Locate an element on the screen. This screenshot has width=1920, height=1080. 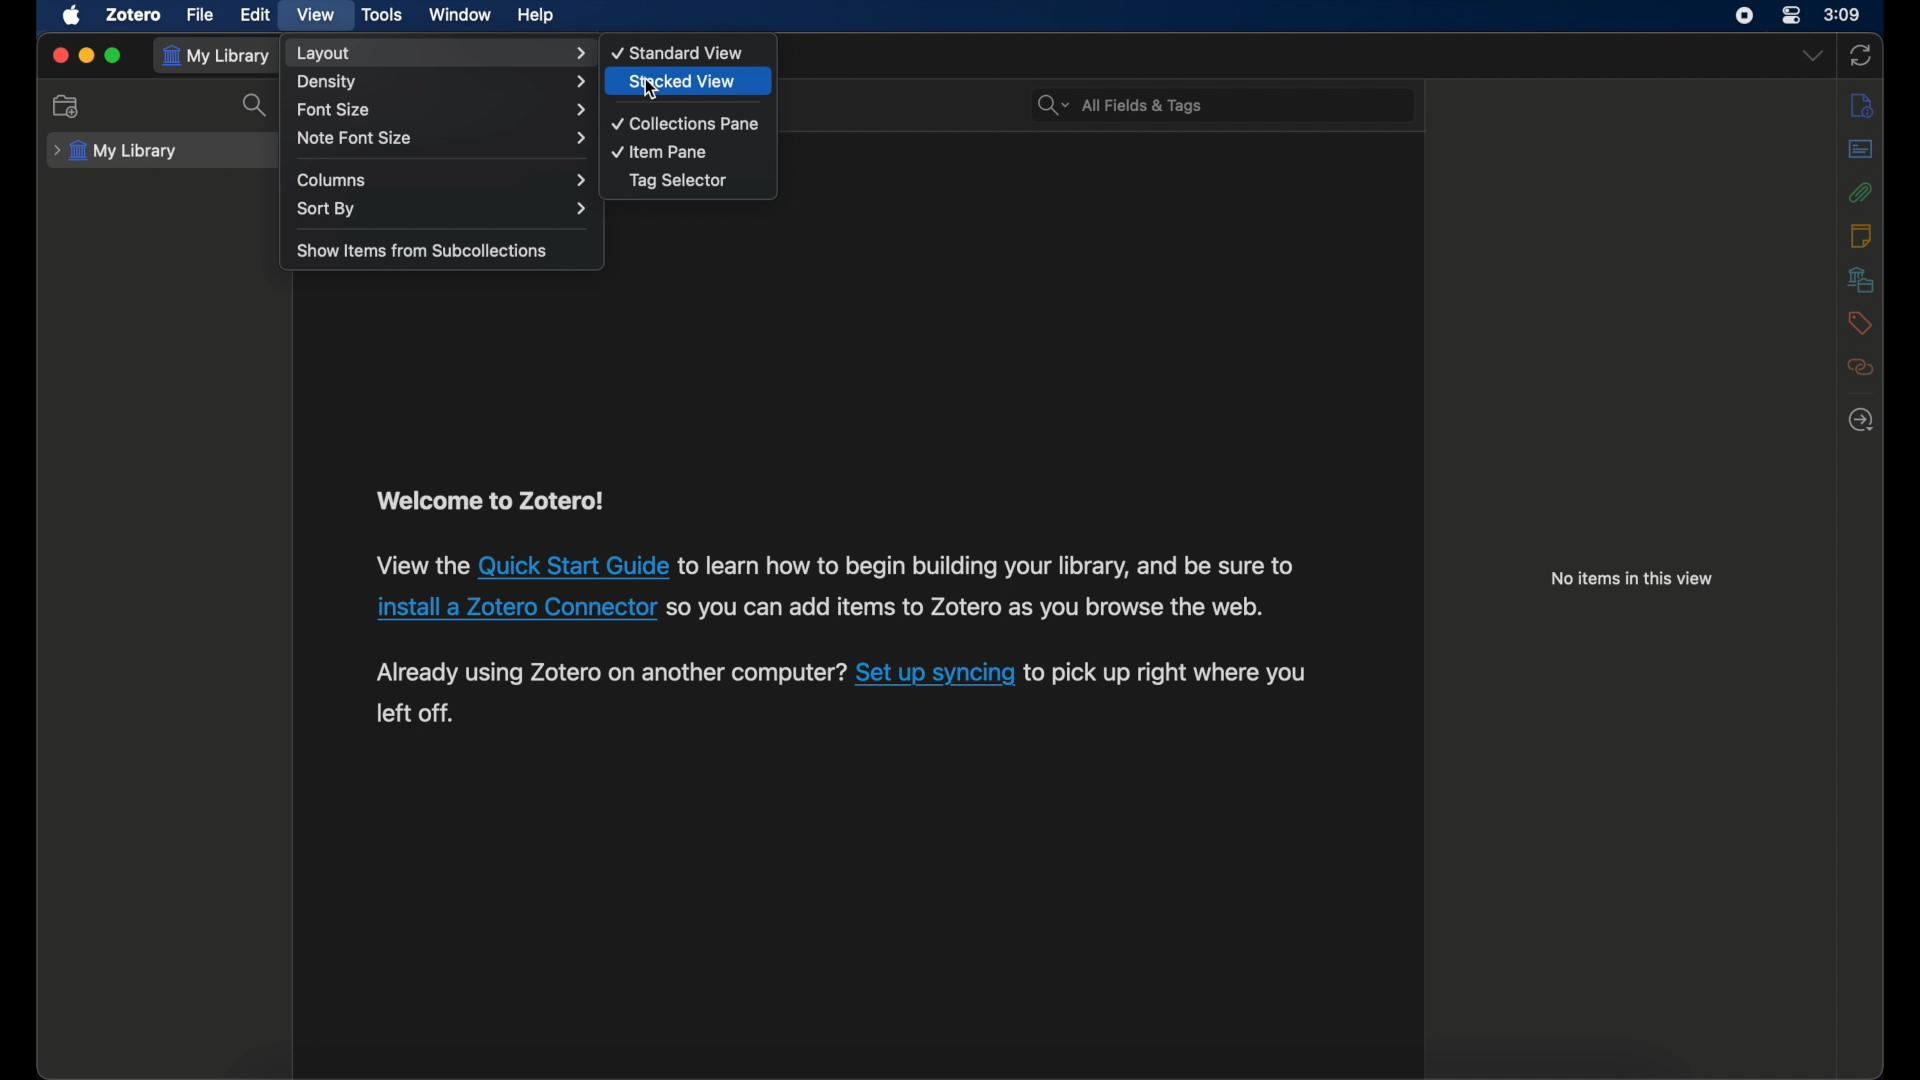
collections pane is located at coordinates (684, 124).